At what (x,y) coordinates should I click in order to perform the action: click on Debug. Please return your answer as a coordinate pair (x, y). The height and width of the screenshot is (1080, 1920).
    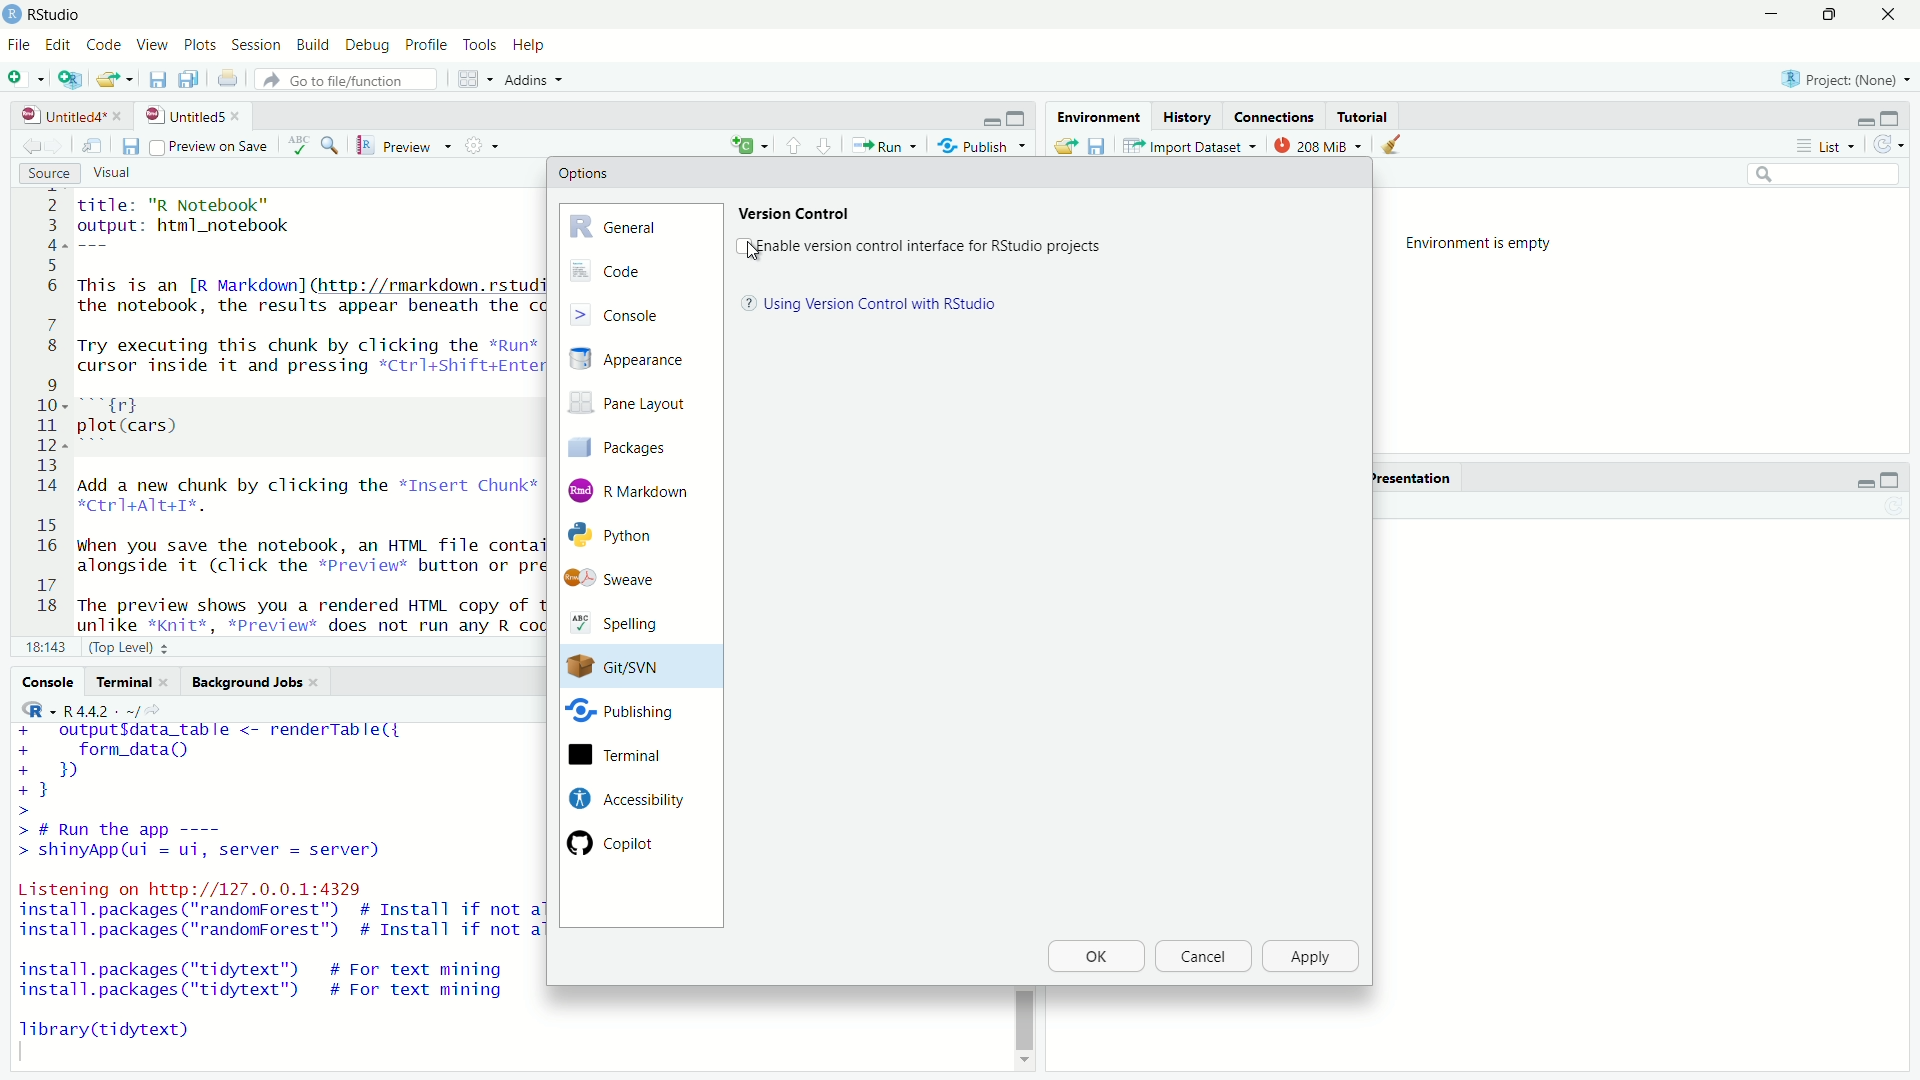
    Looking at the image, I should click on (369, 47).